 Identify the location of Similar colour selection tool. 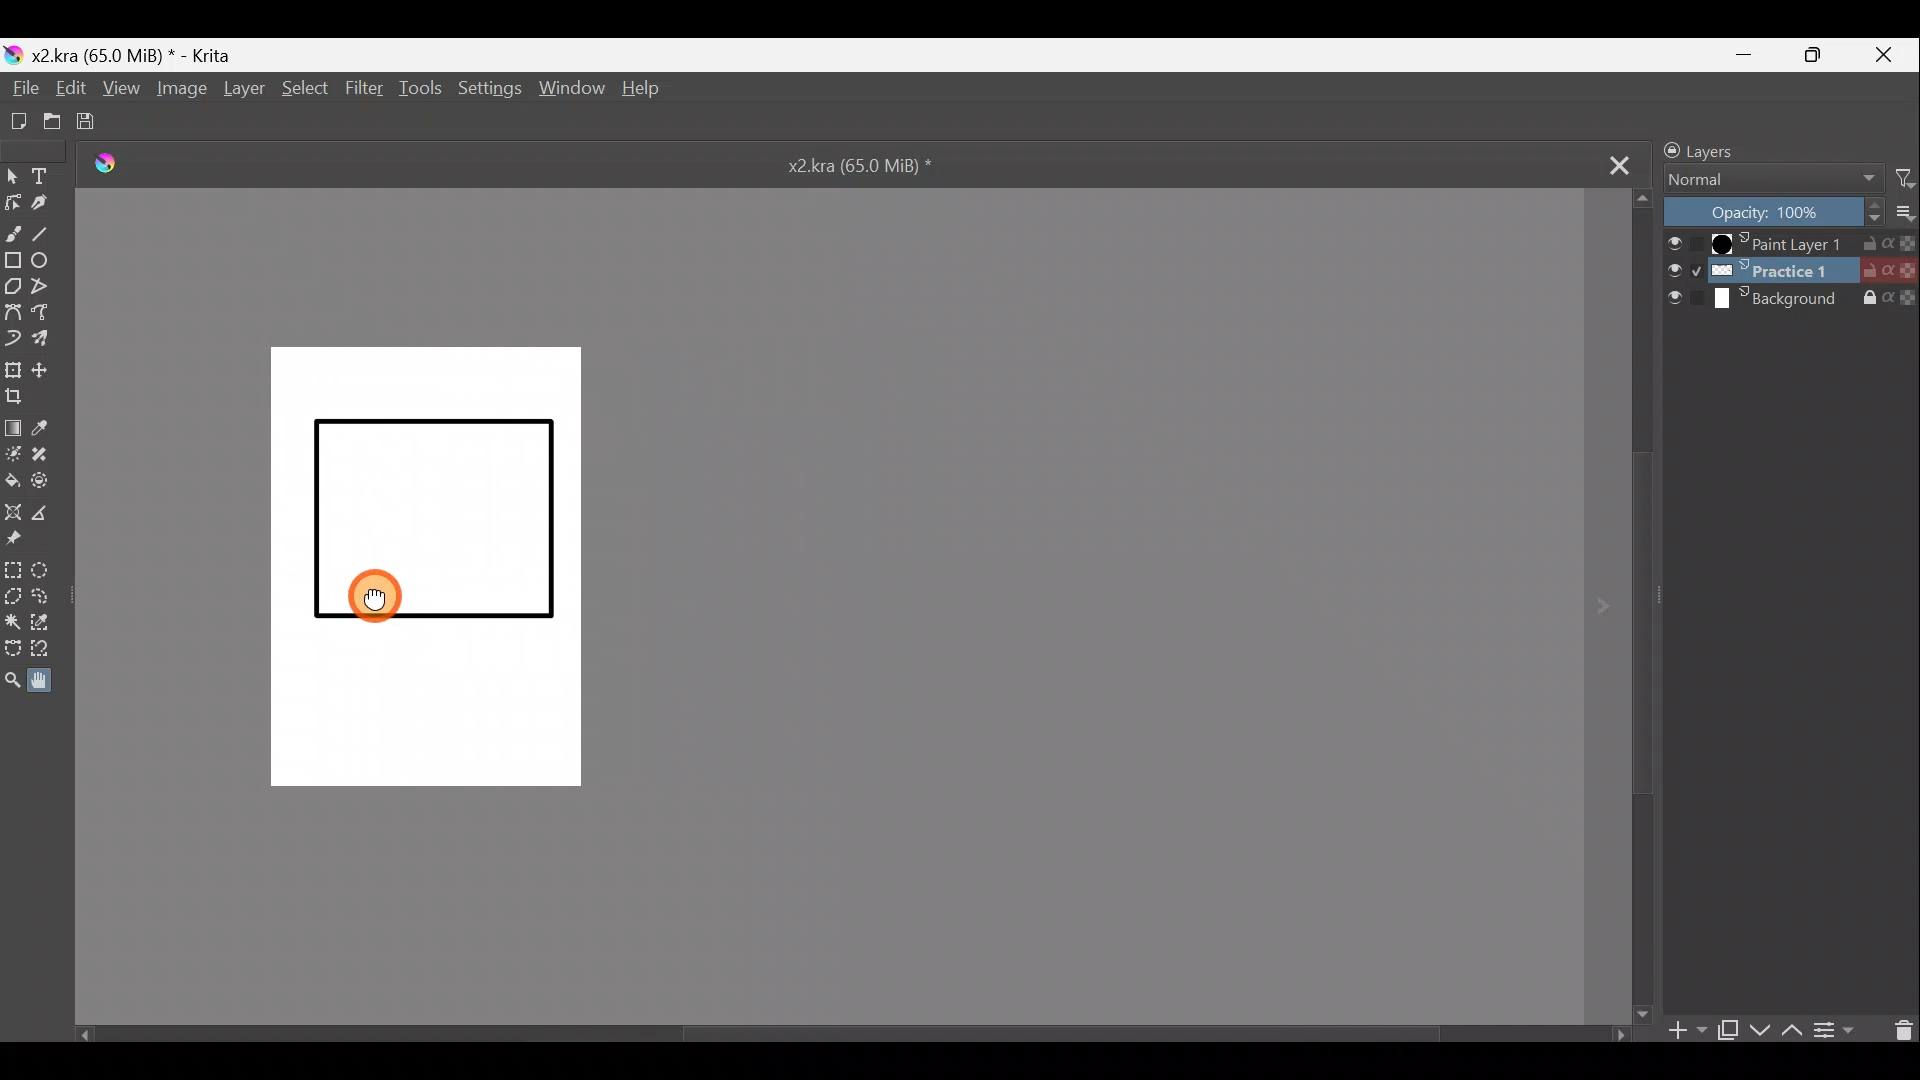
(45, 626).